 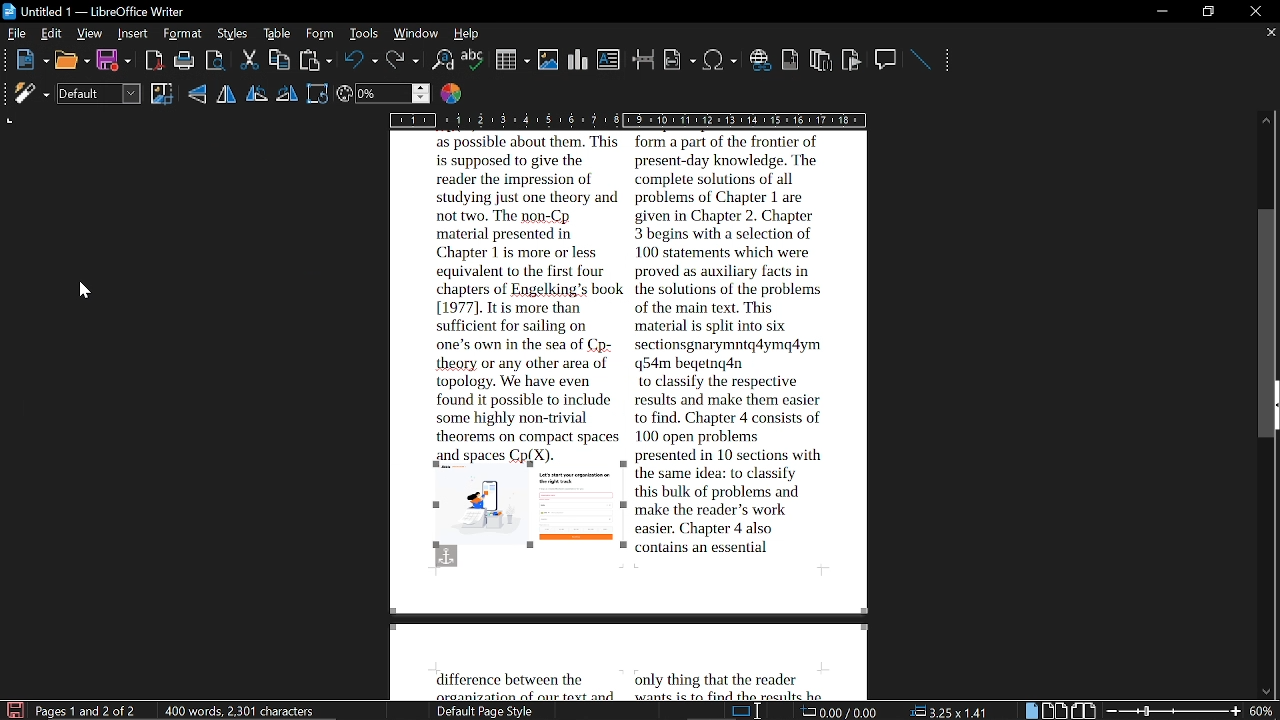 What do you see at coordinates (1174, 711) in the screenshot?
I see `change zoom` at bounding box center [1174, 711].